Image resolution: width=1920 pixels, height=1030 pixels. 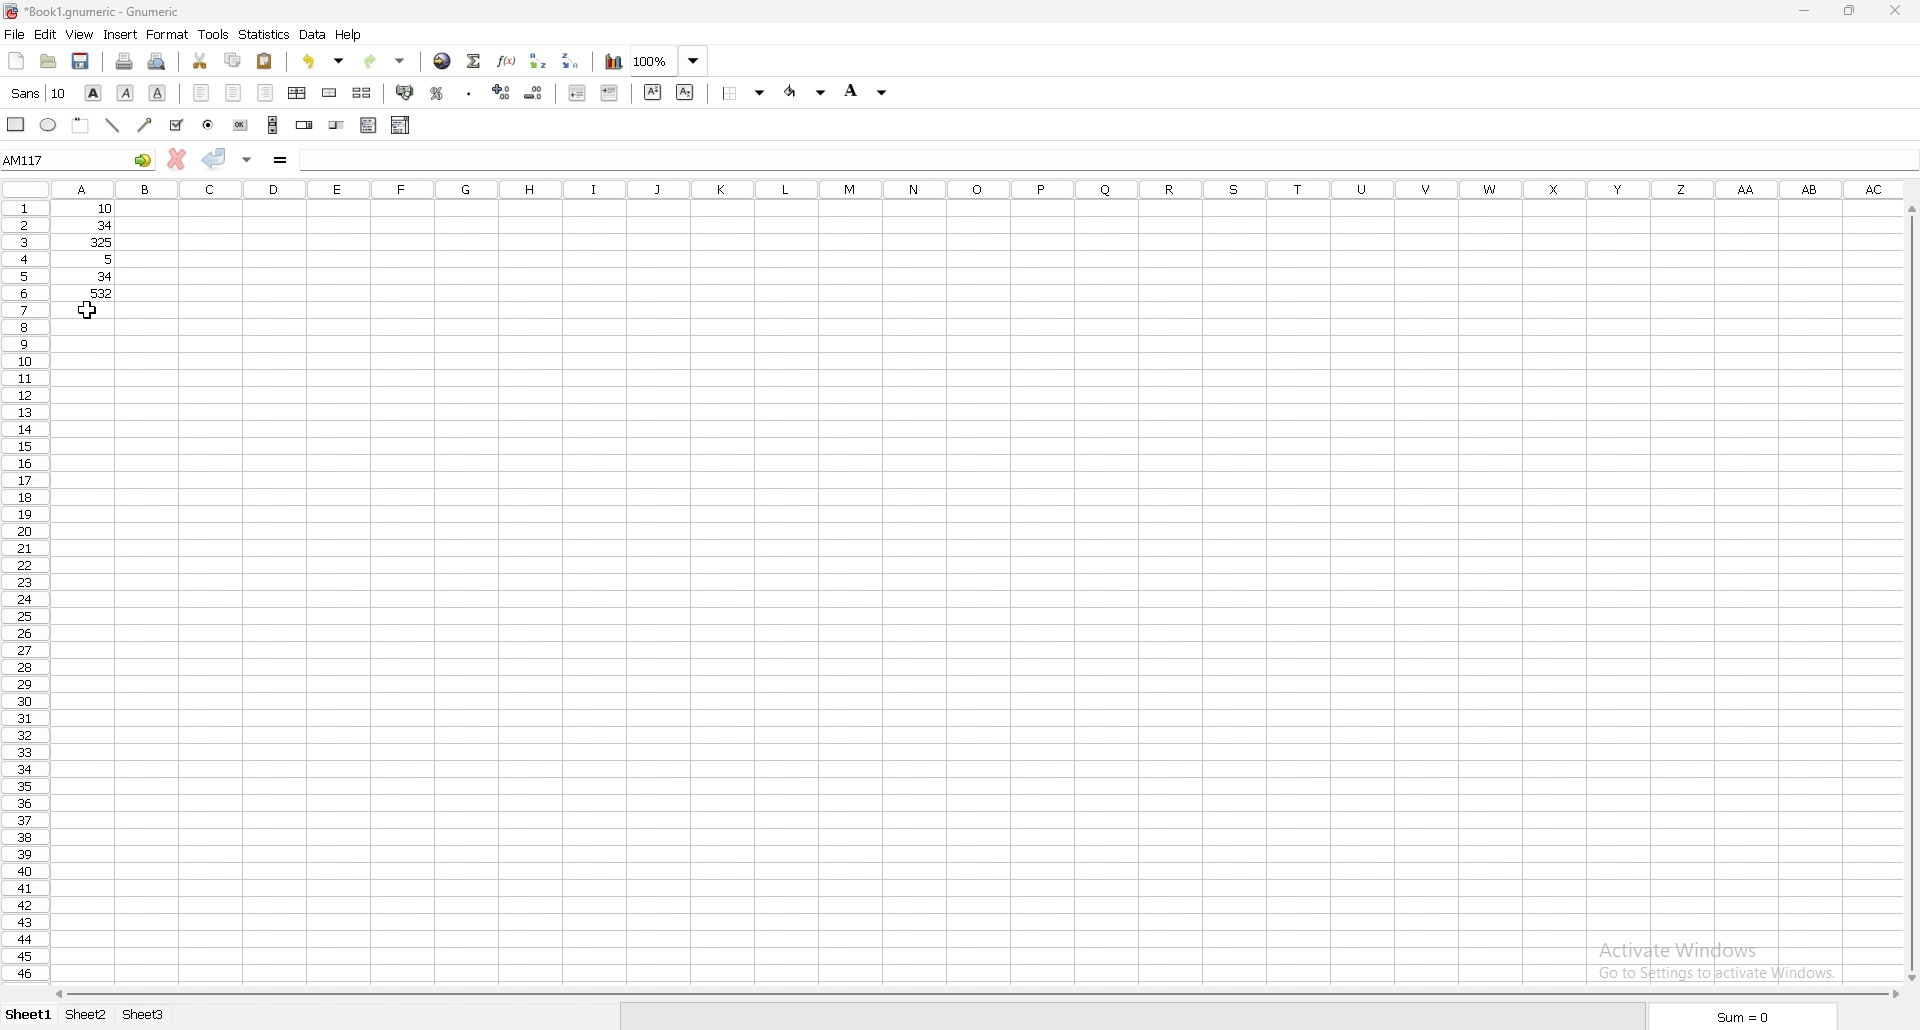 What do you see at coordinates (536, 92) in the screenshot?
I see `decrease decimals` at bounding box center [536, 92].